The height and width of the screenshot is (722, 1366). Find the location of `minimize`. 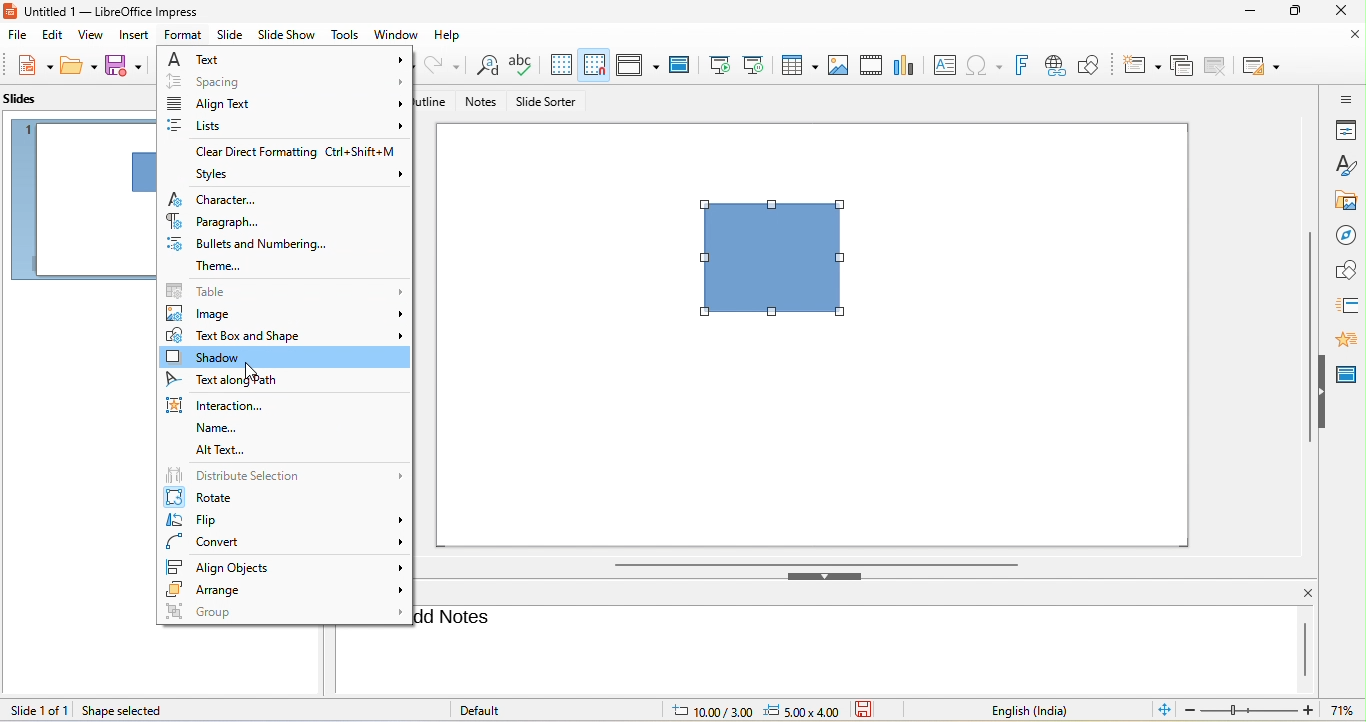

minimize is located at coordinates (1248, 11).